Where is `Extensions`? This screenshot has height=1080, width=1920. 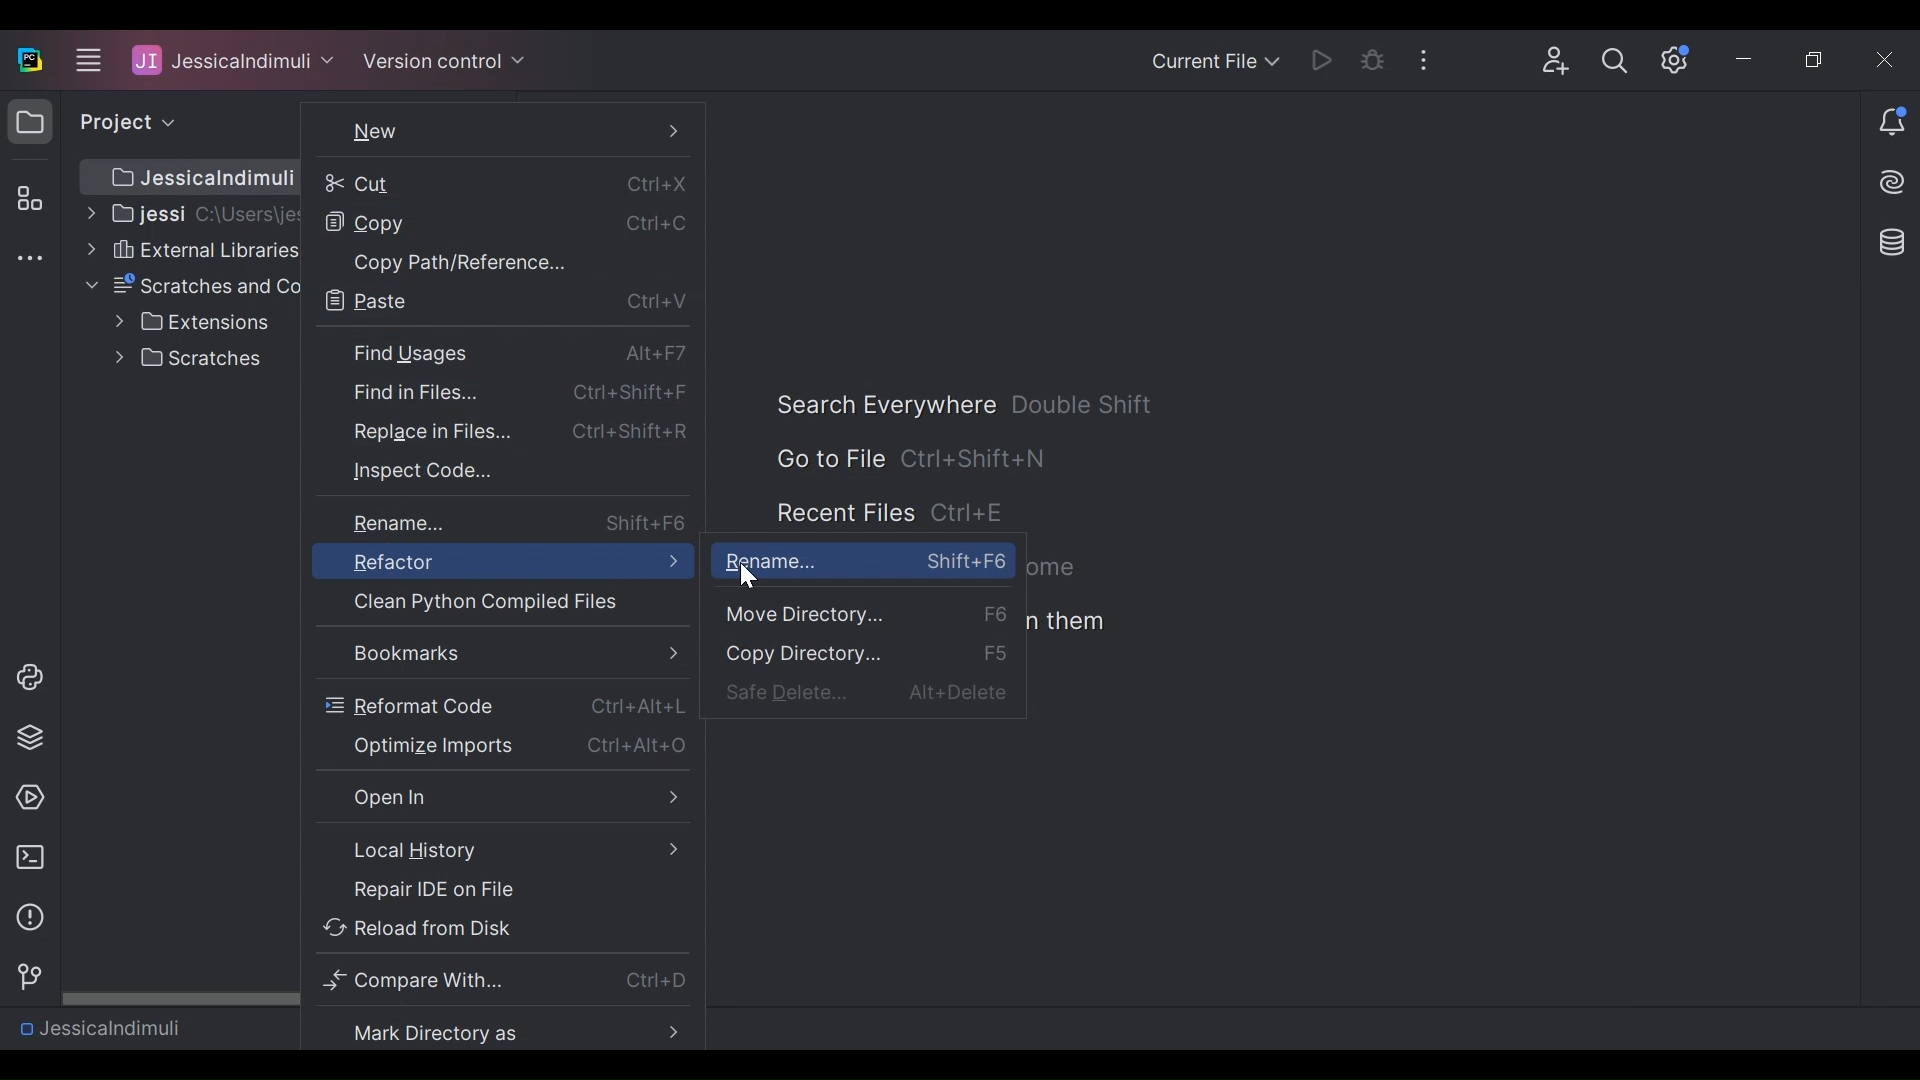
Extensions is located at coordinates (192, 322).